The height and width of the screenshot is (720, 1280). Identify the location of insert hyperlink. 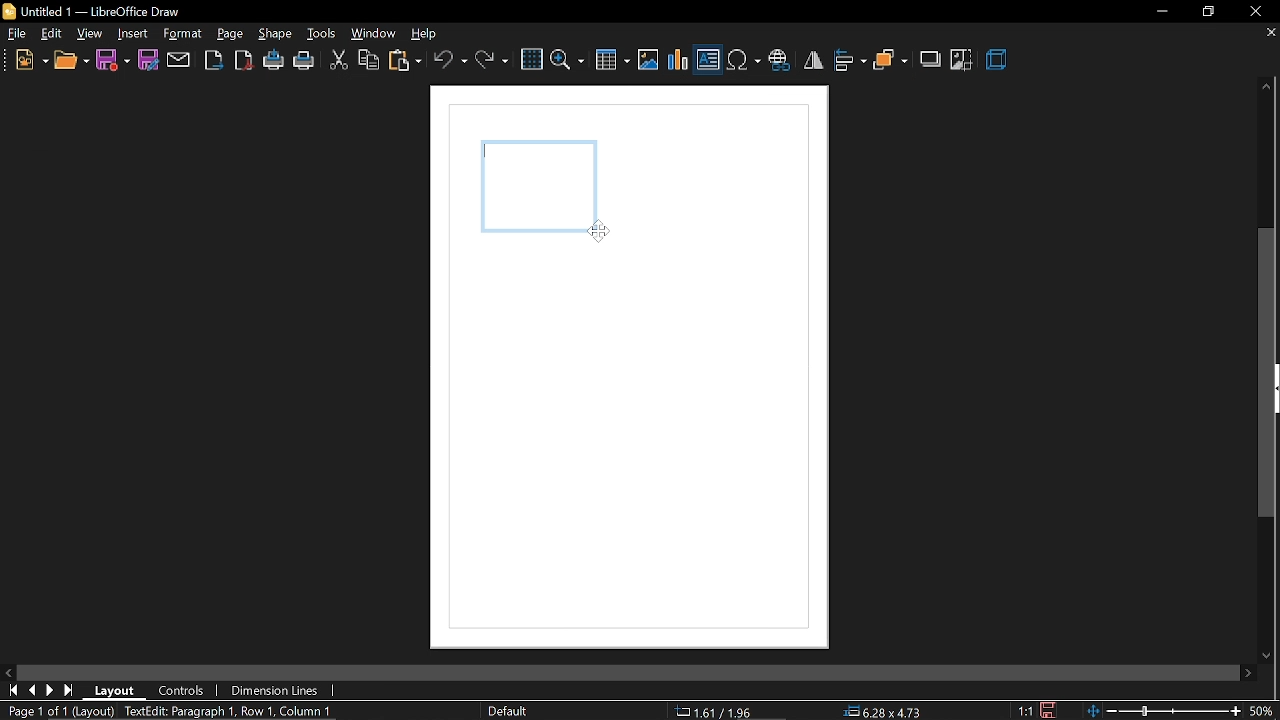
(779, 62).